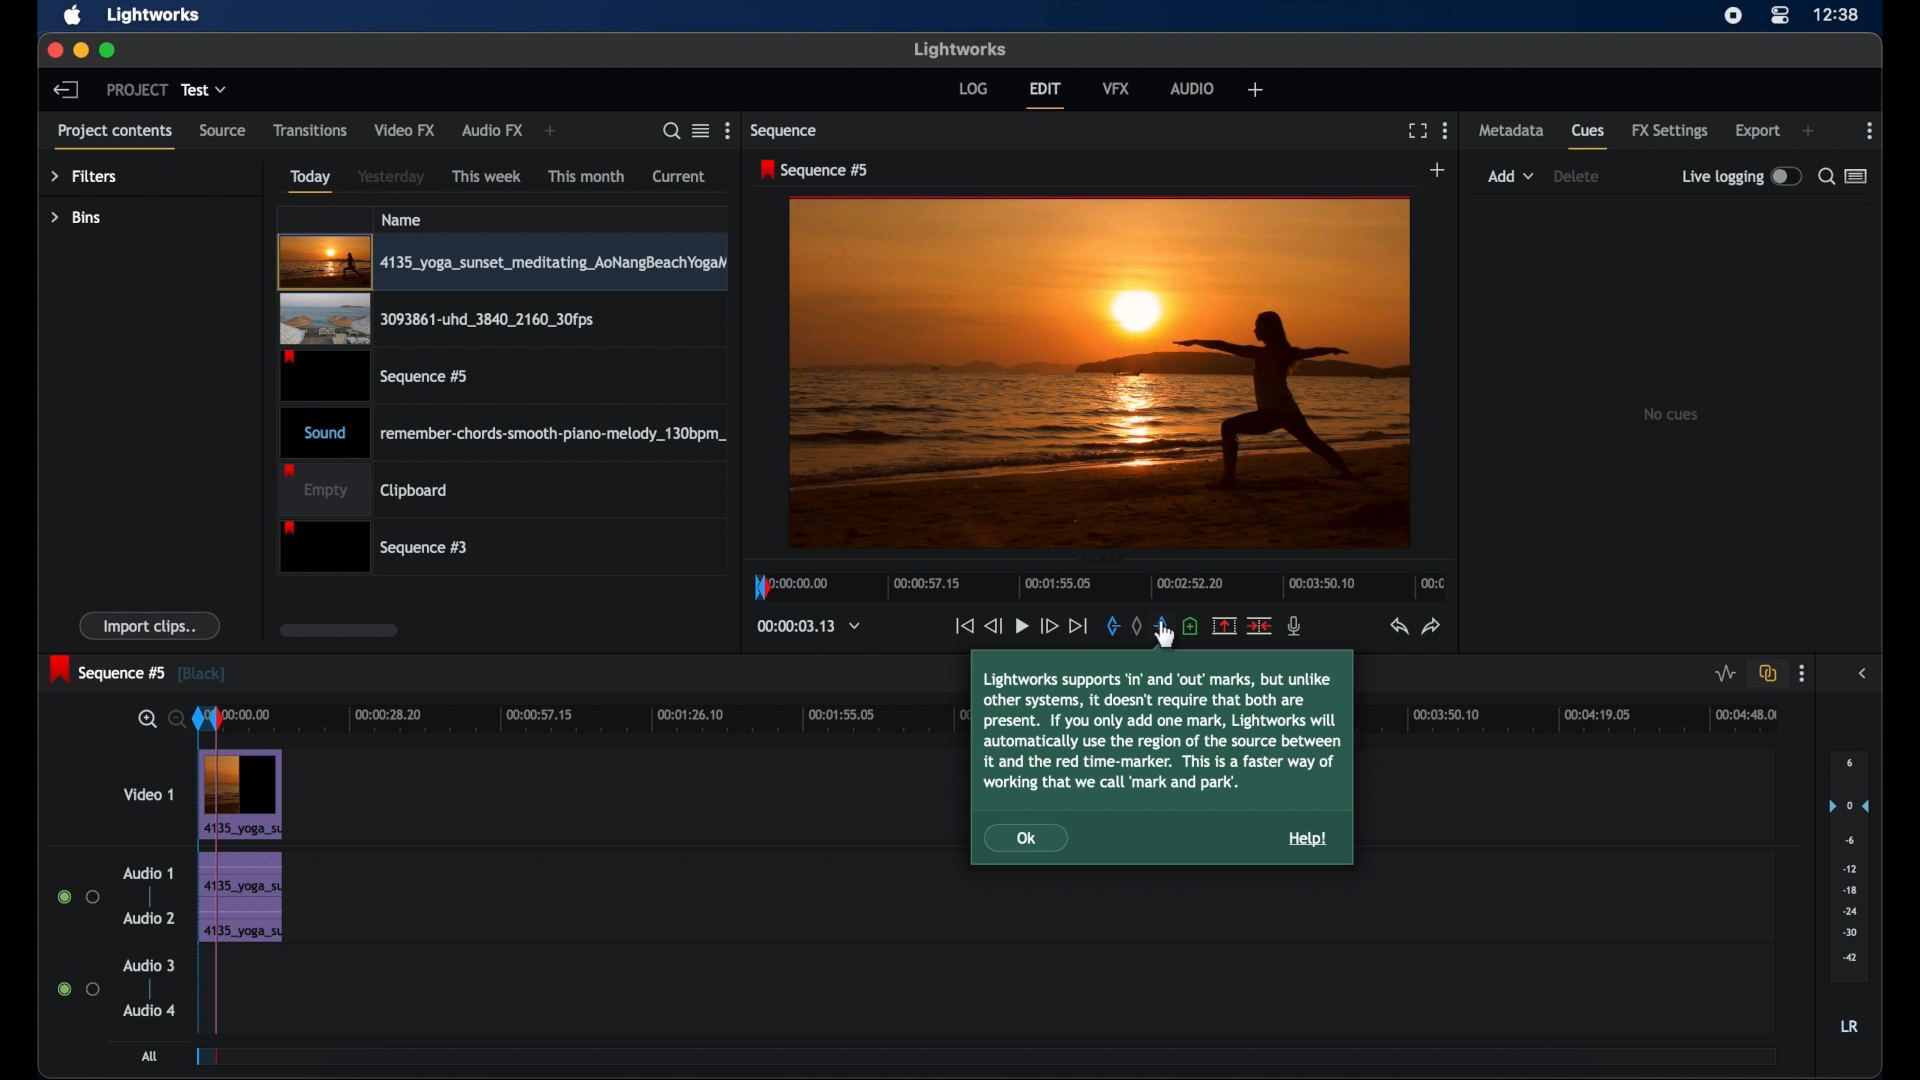 The image size is (1920, 1080). I want to click on audio 1, so click(146, 874).